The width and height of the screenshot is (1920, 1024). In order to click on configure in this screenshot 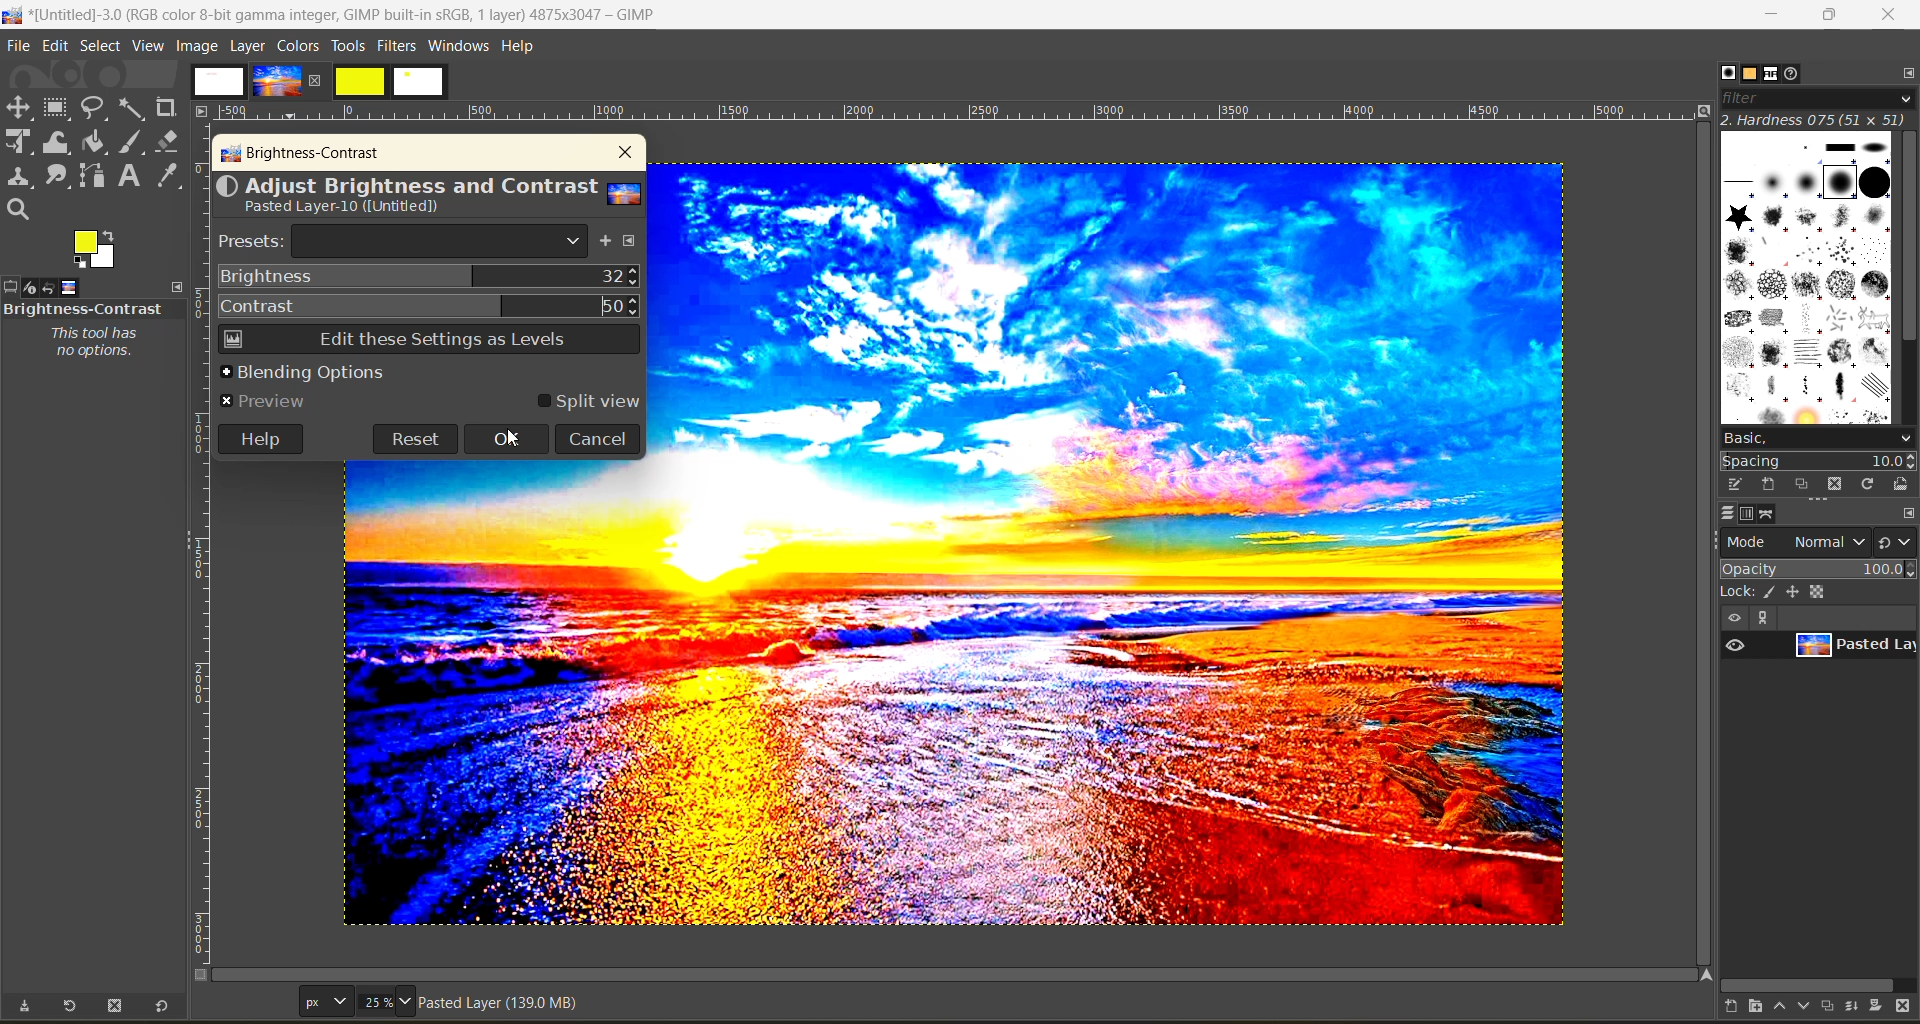, I will do `click(633, 243)`.